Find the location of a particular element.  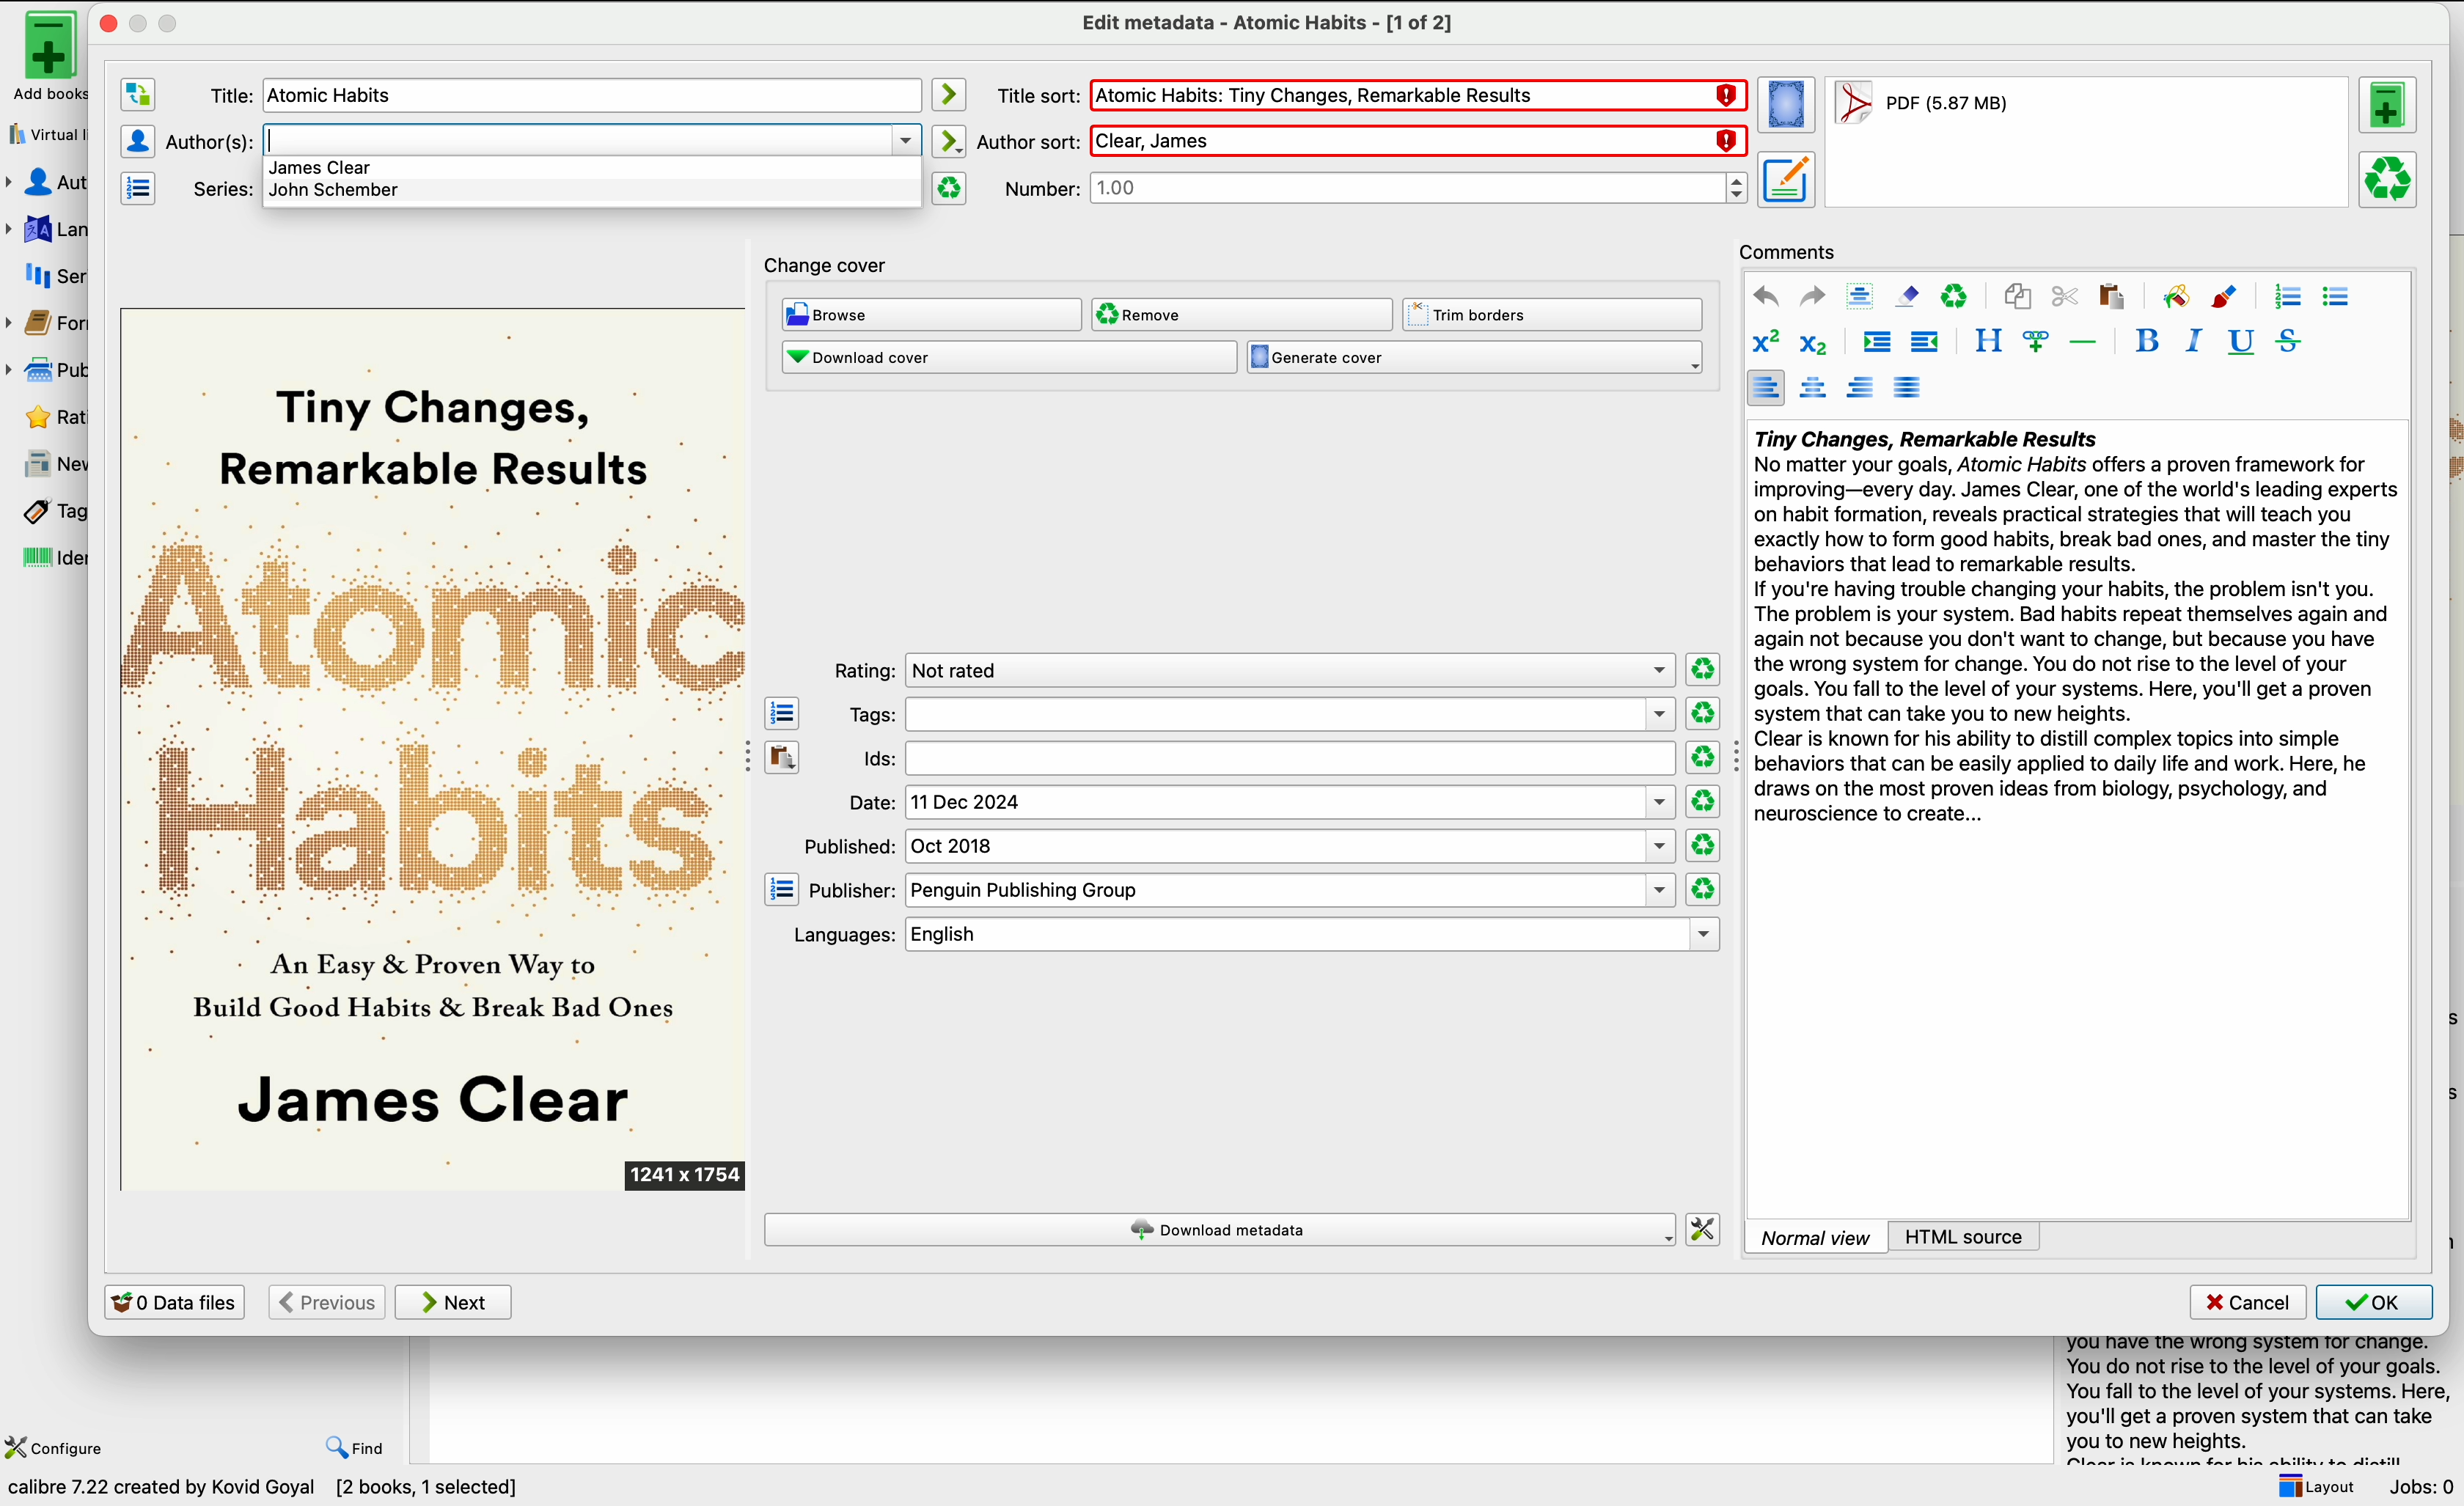

remove the selected format from this book is located at coordinates (2390, 181).